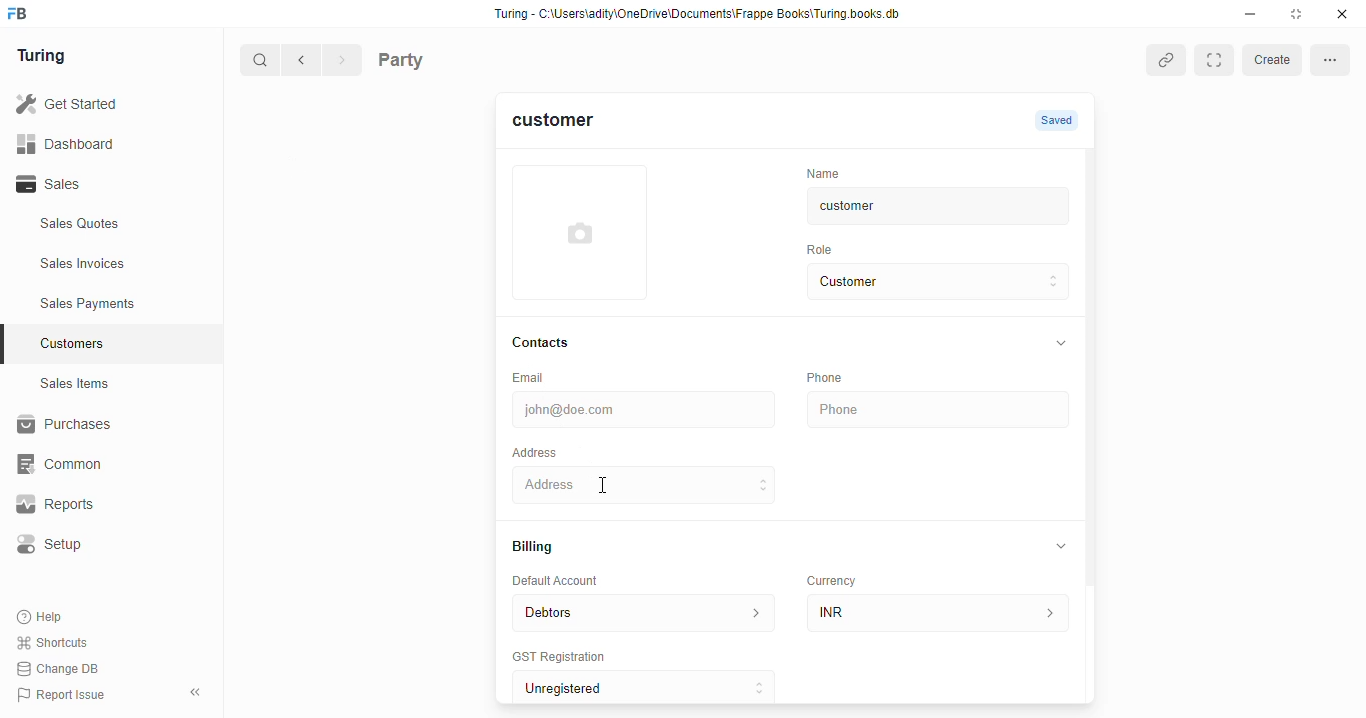  I want to click on more options, so click(1332, 61).